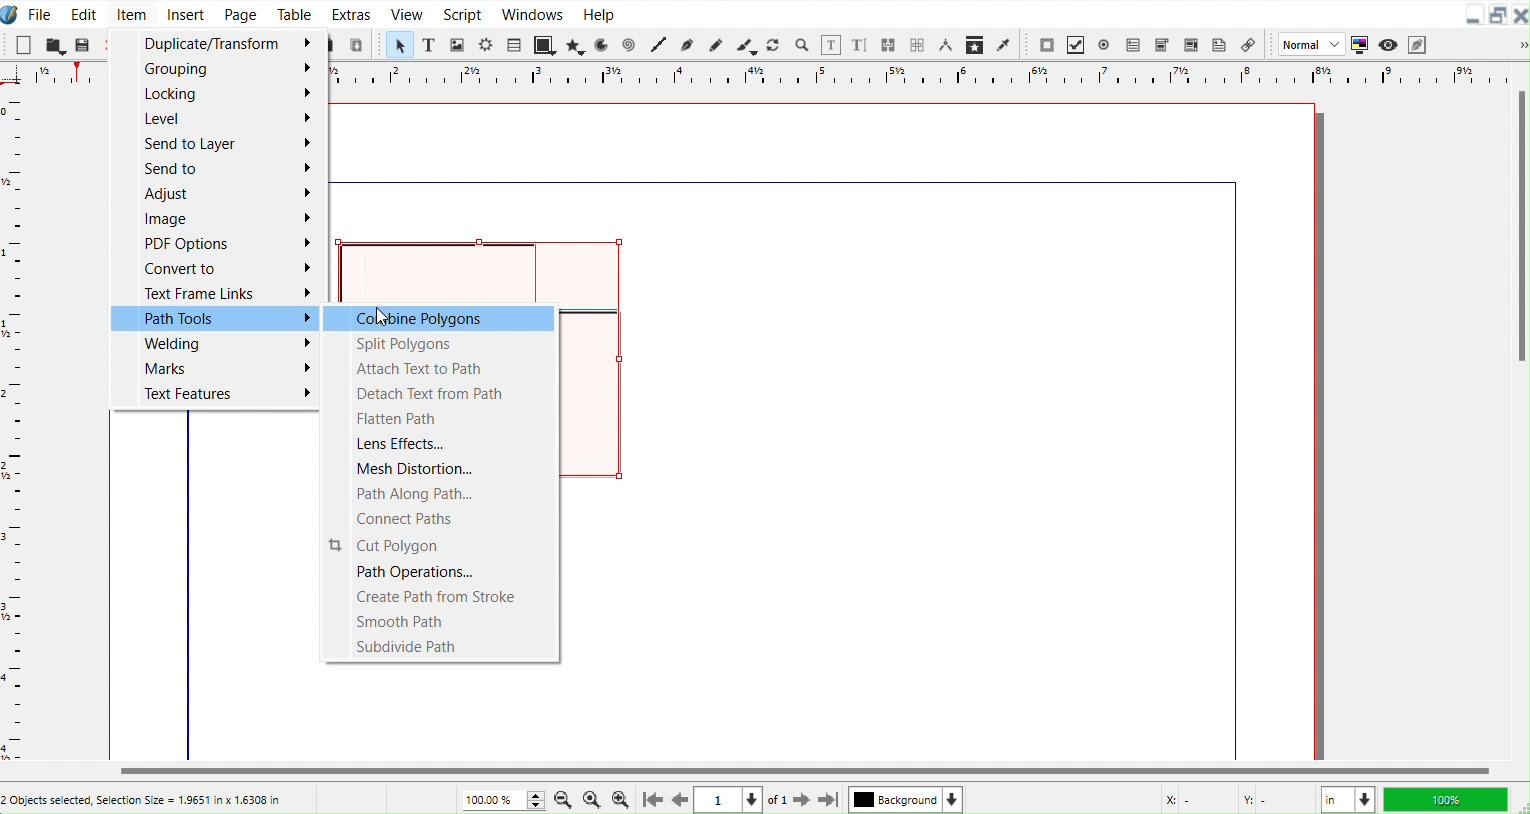 This screenshot has width=1530, height=814. I want to click on Script, so click(463, 13).